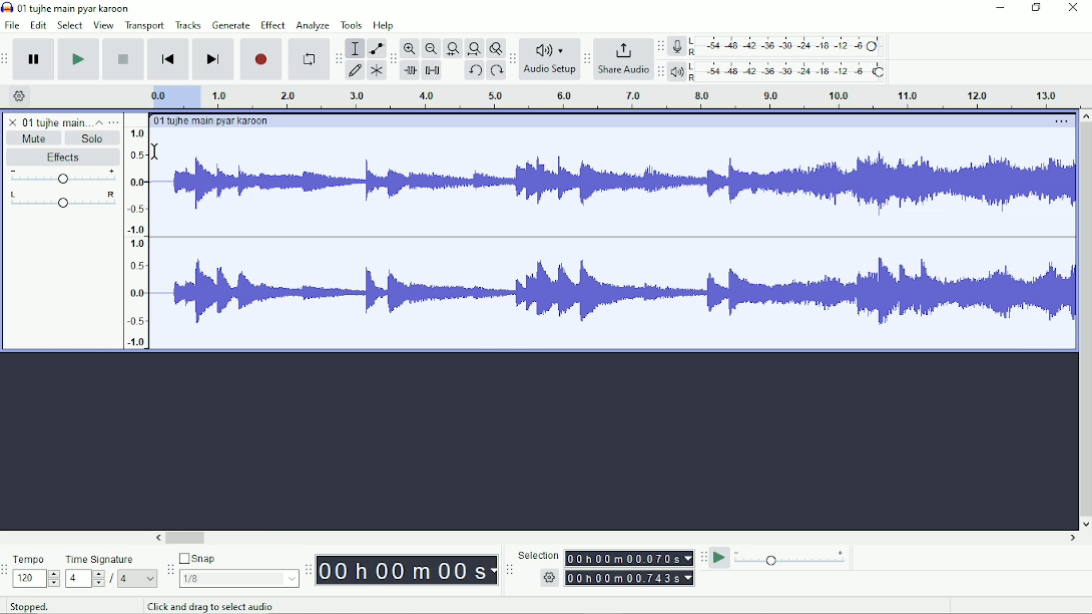 This screenshot has height=614, width=1092. Describe the element at coordinates (409, 71) in the screenshot. I see `Trim audio outside selection` at that location.